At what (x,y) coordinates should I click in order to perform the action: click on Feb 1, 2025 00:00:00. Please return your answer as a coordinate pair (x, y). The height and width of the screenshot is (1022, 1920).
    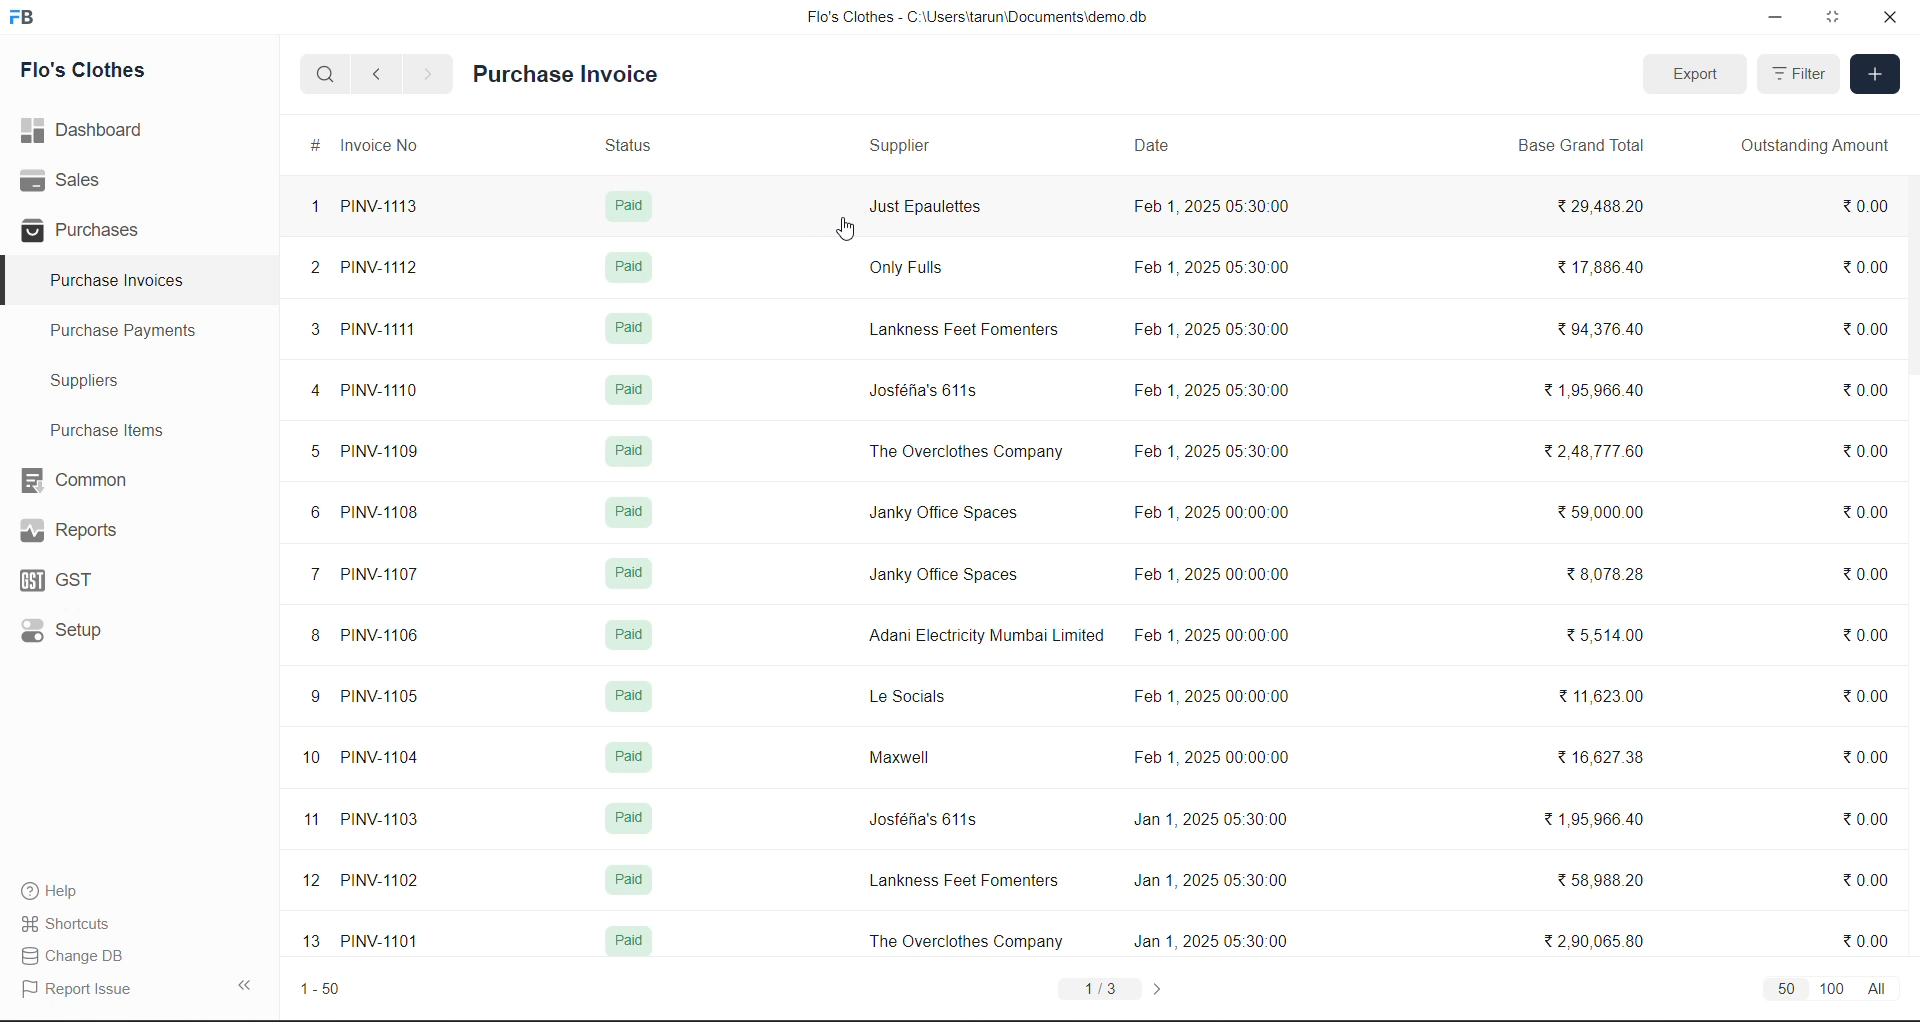
    Looking at the image, I should click on (1213, 702).